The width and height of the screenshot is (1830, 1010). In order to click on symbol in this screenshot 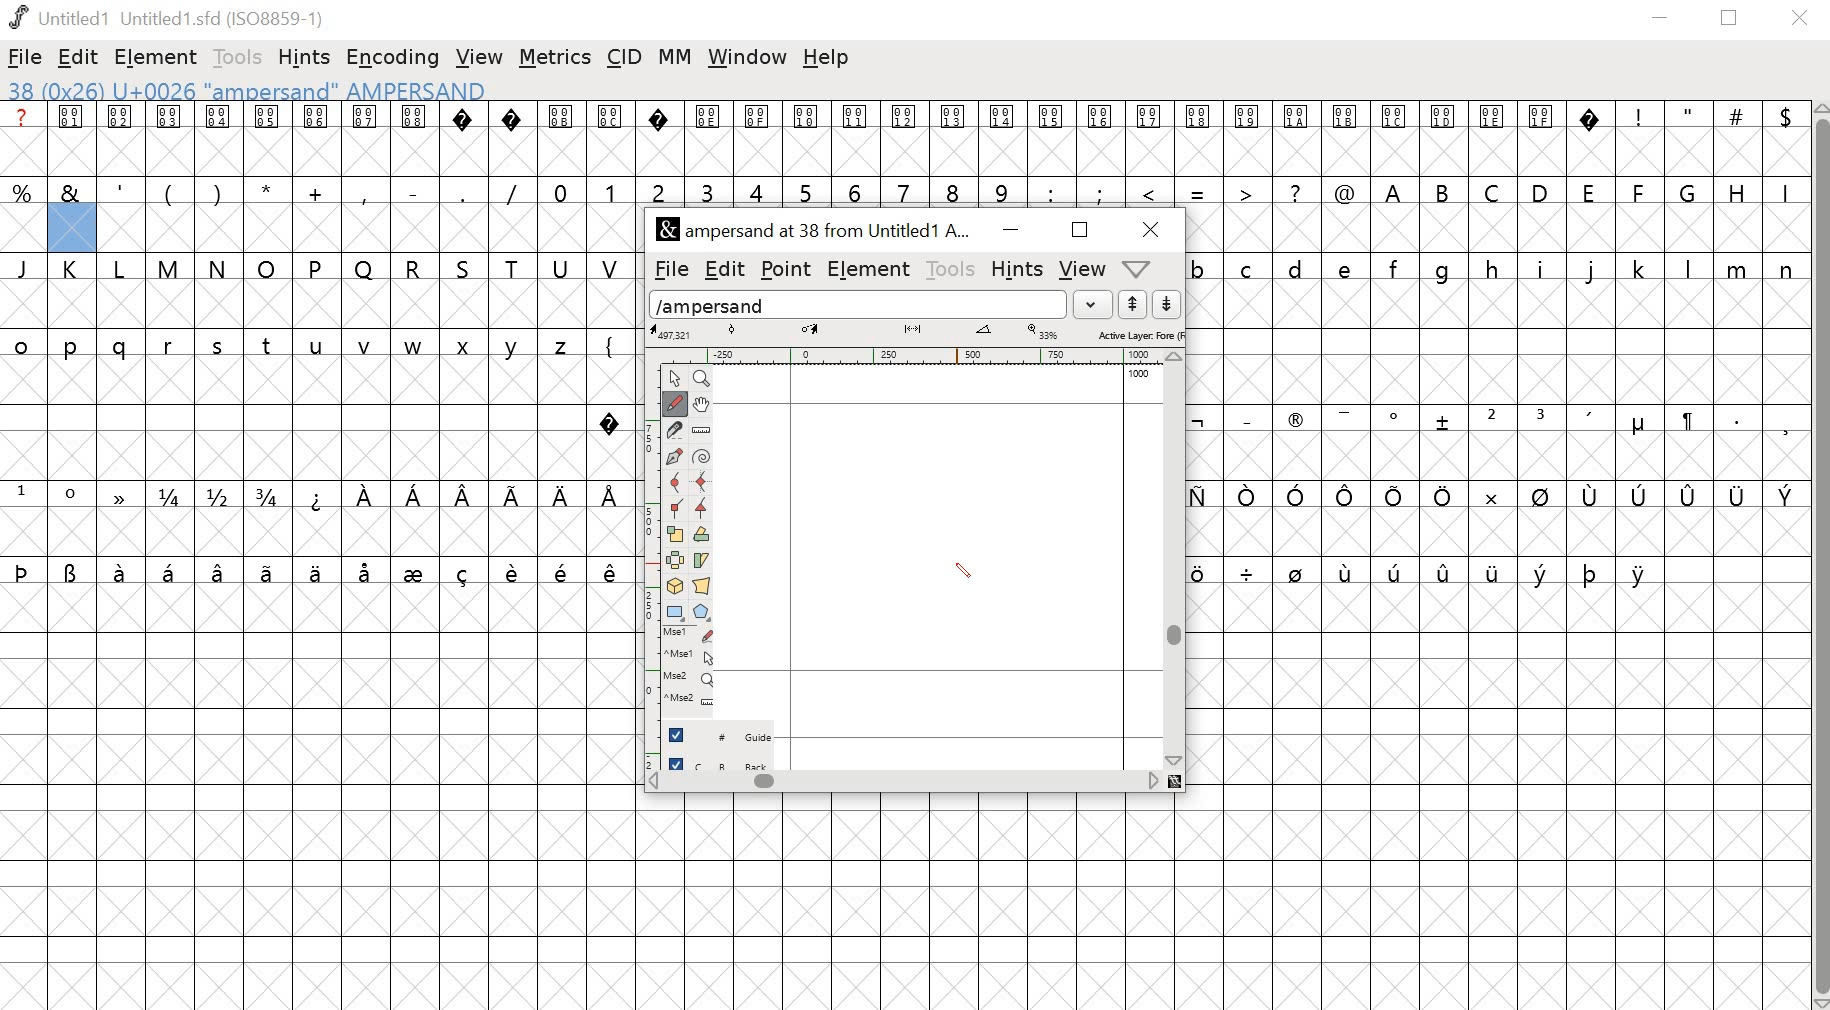, I will do `click(1592, 496)`.